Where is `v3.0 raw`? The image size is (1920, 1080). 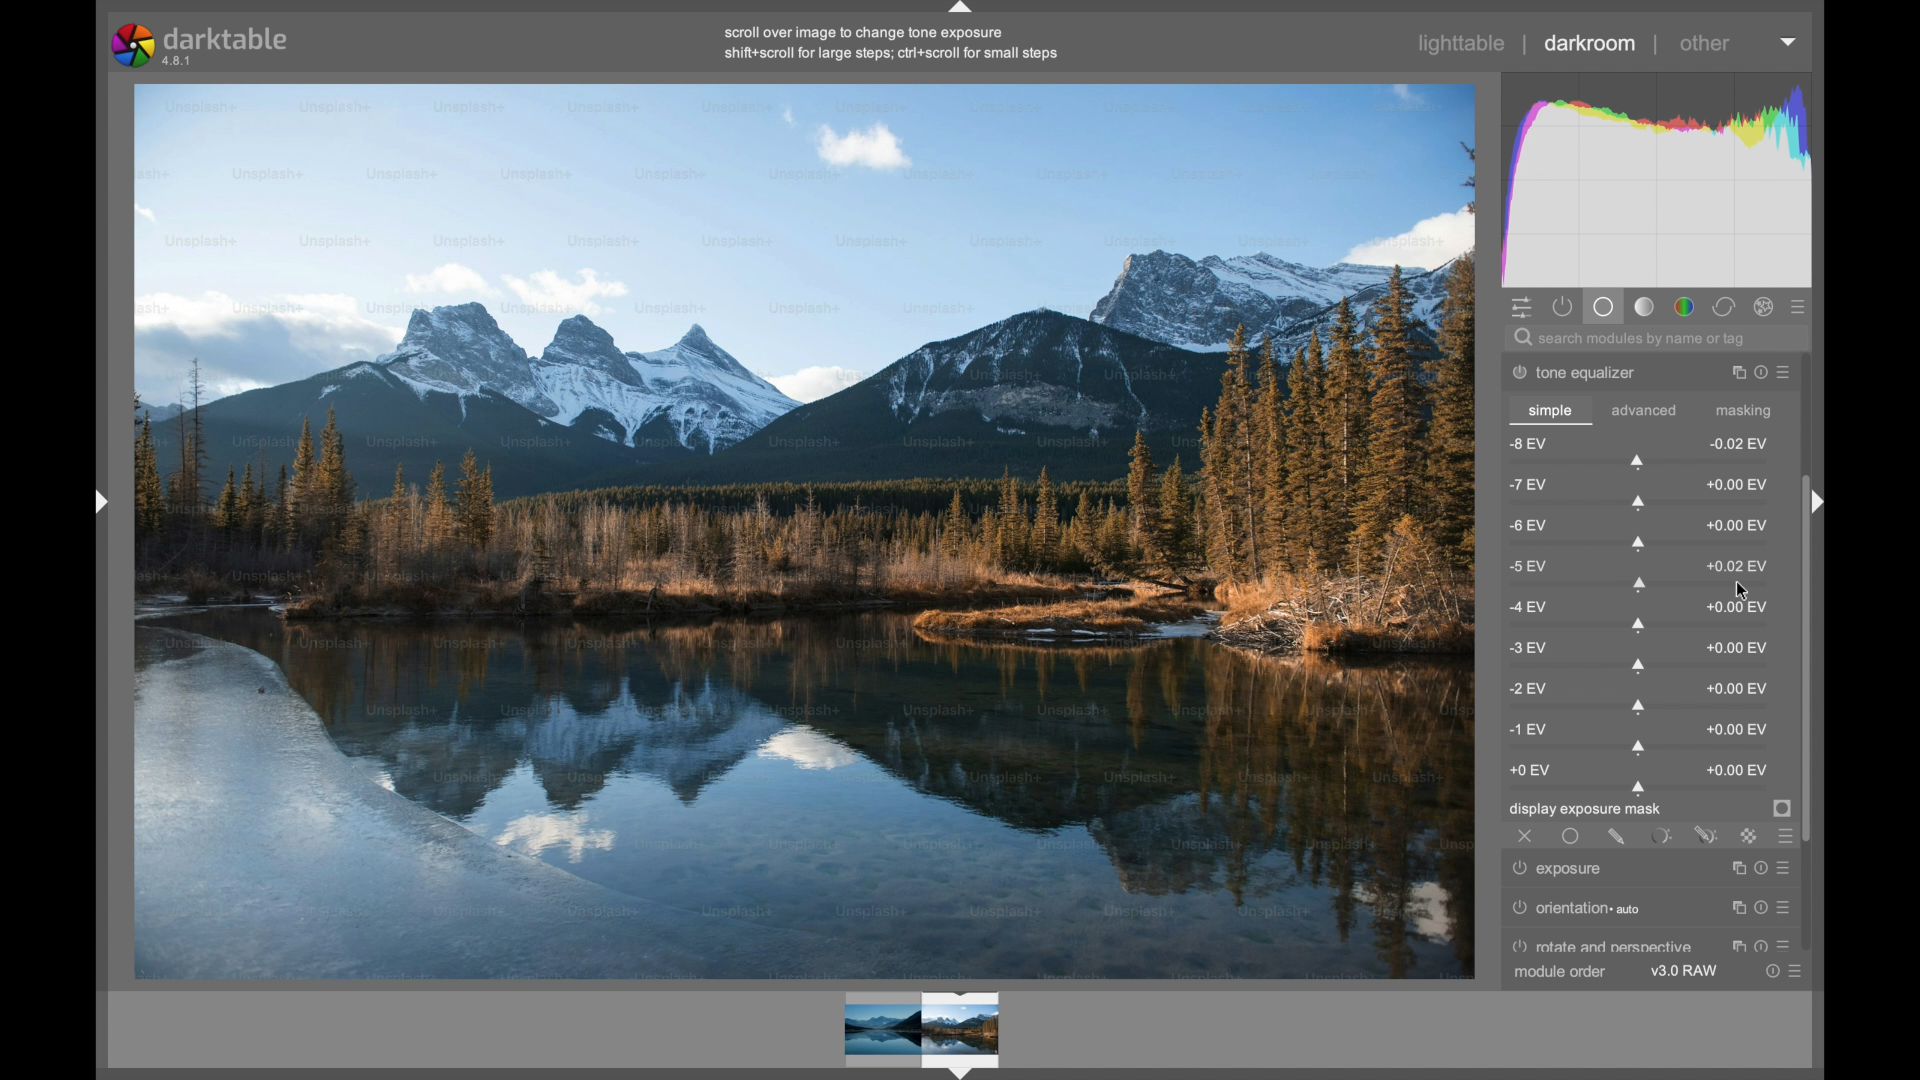 v3.0 raw is located at coordinates (1684, 970).